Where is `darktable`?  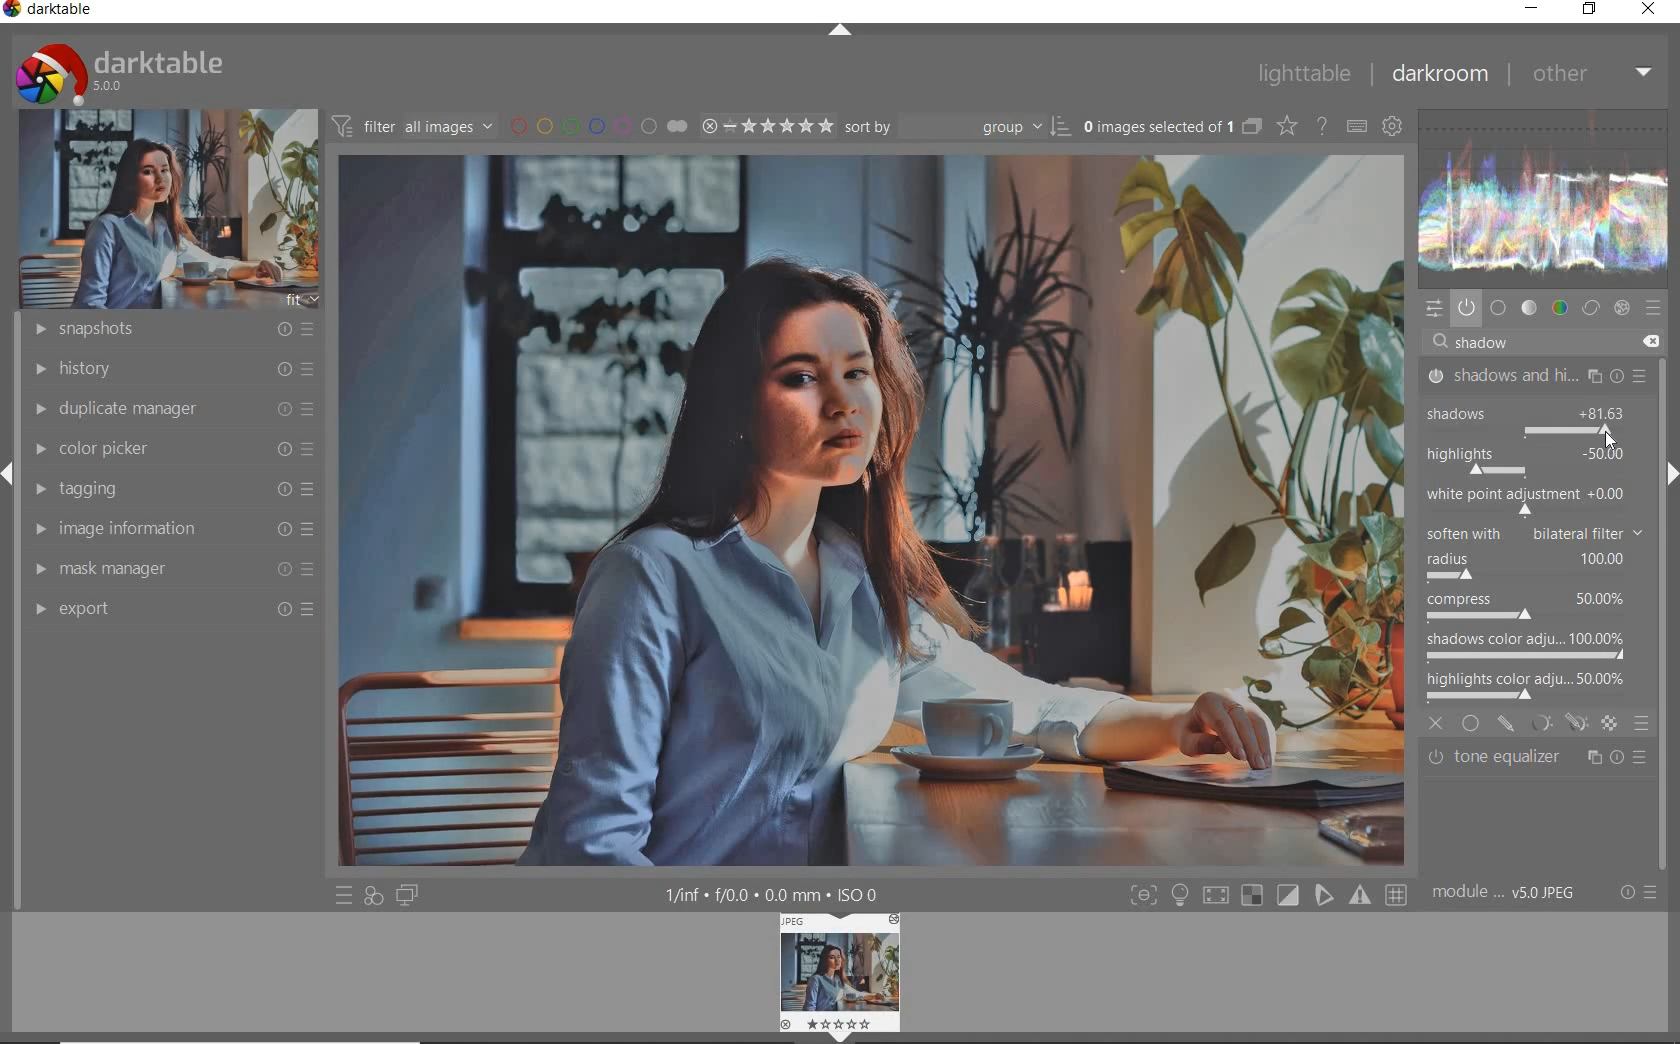 darktable is located at coordinates (155, 72).